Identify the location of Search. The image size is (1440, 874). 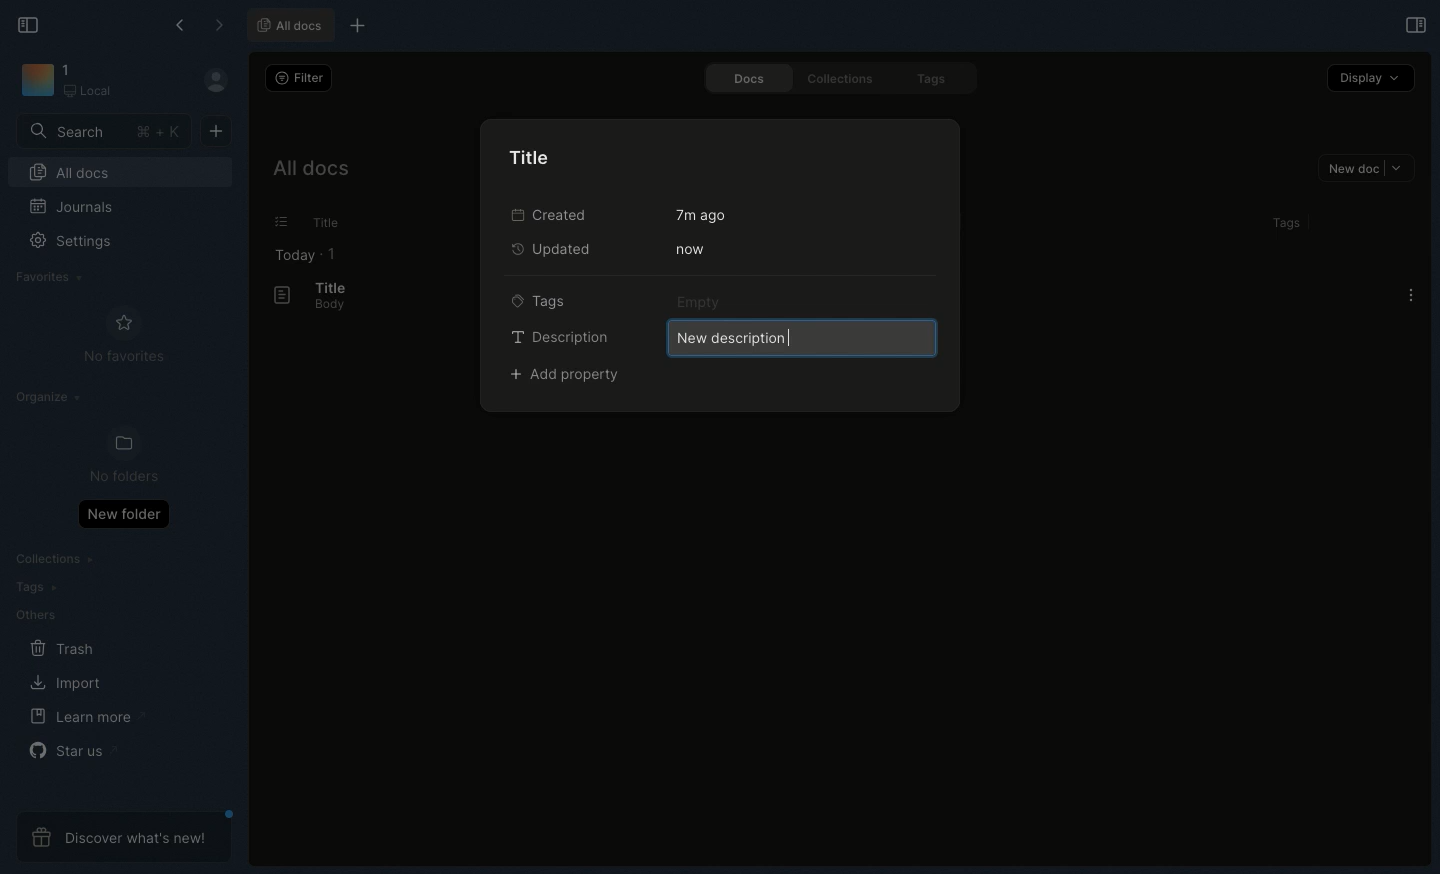
(105, 130).